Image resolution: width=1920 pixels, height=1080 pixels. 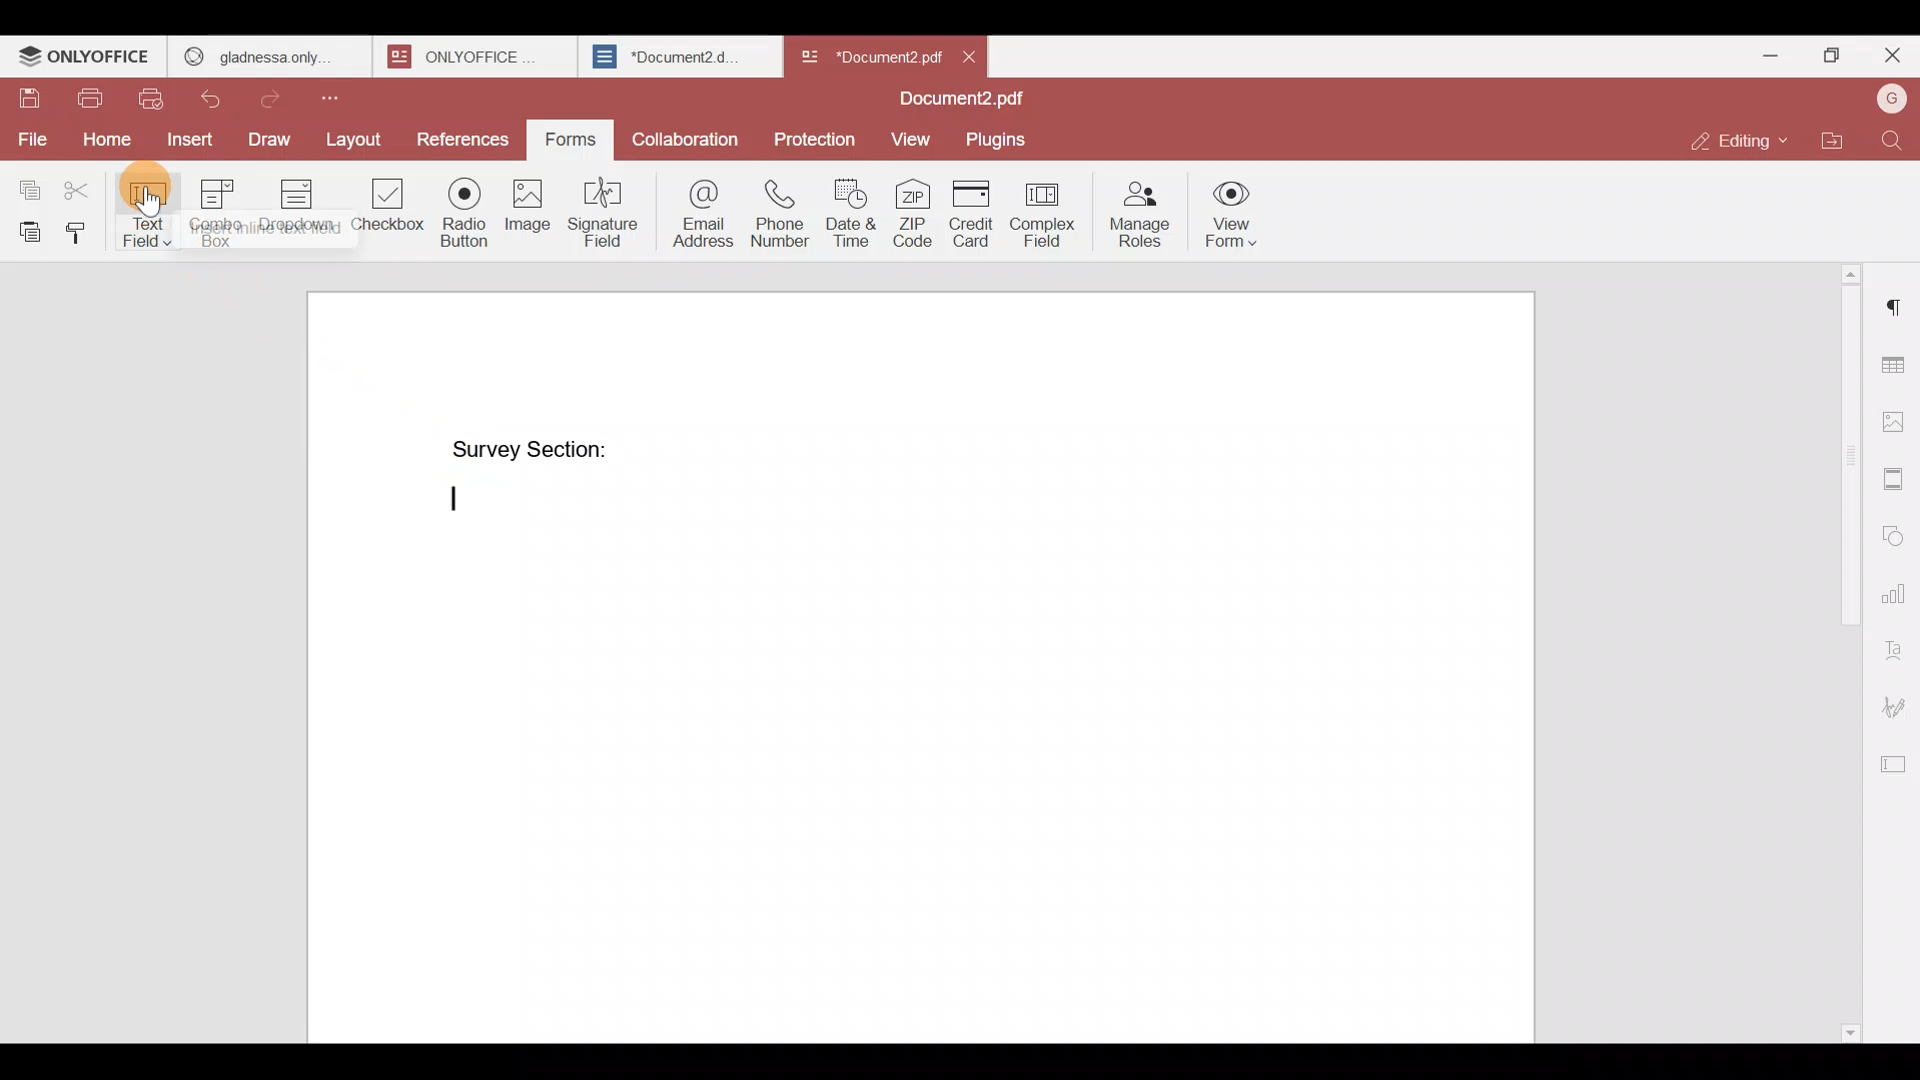 What do you see at coordinates (1896, 416) in the screenshot?
I see `Image settings` at bounding box center [1896, 416].